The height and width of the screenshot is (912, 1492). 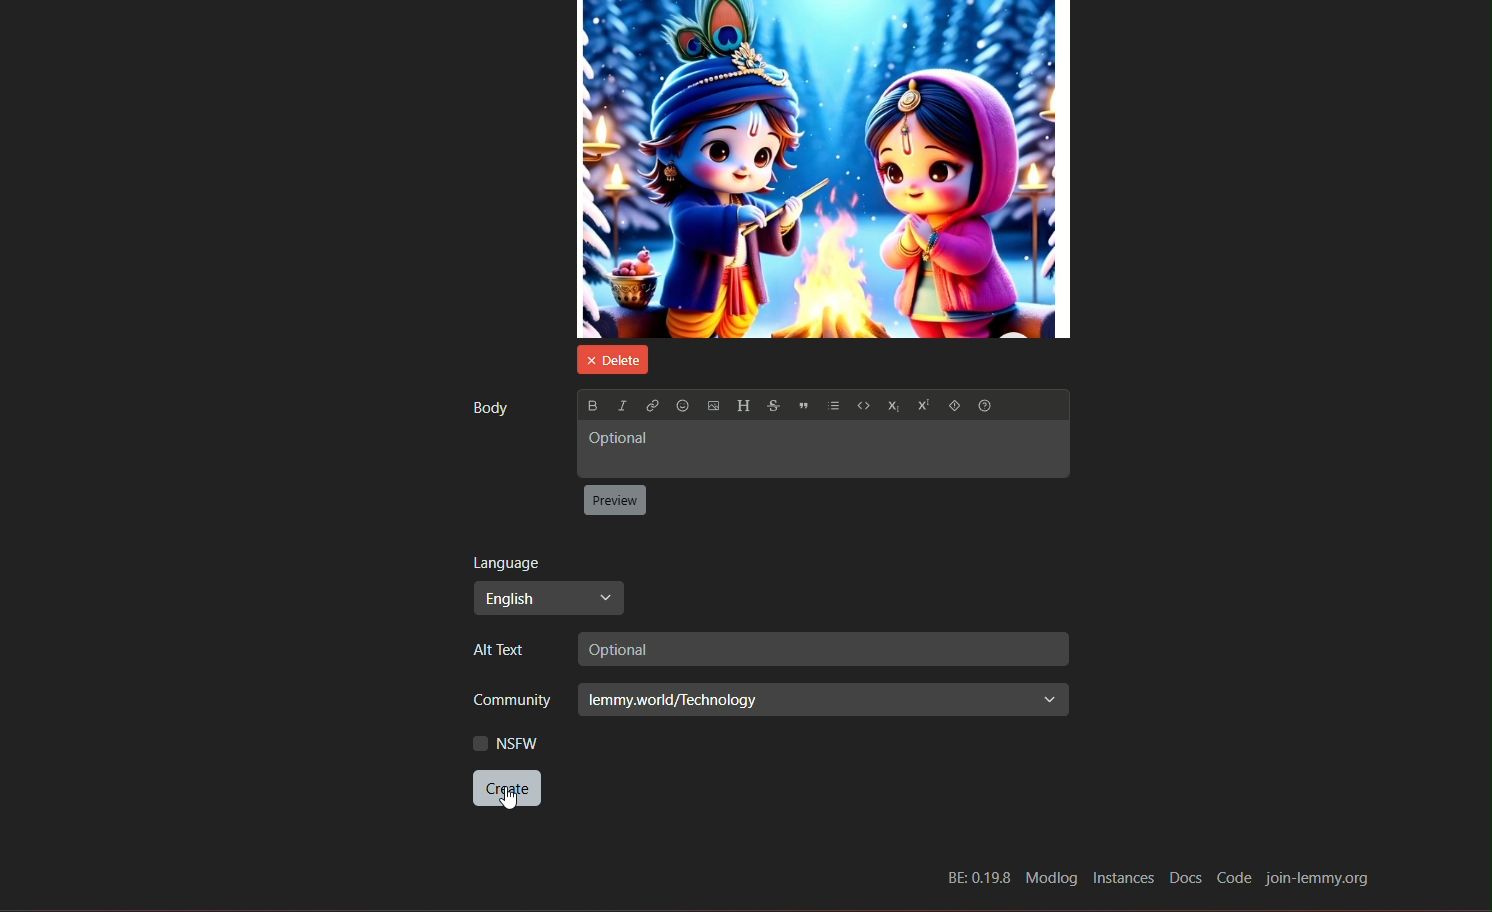 What do you see at coordinates (488, 407) in the screenshot?
I see `Body` at bounding box center [488, 407].